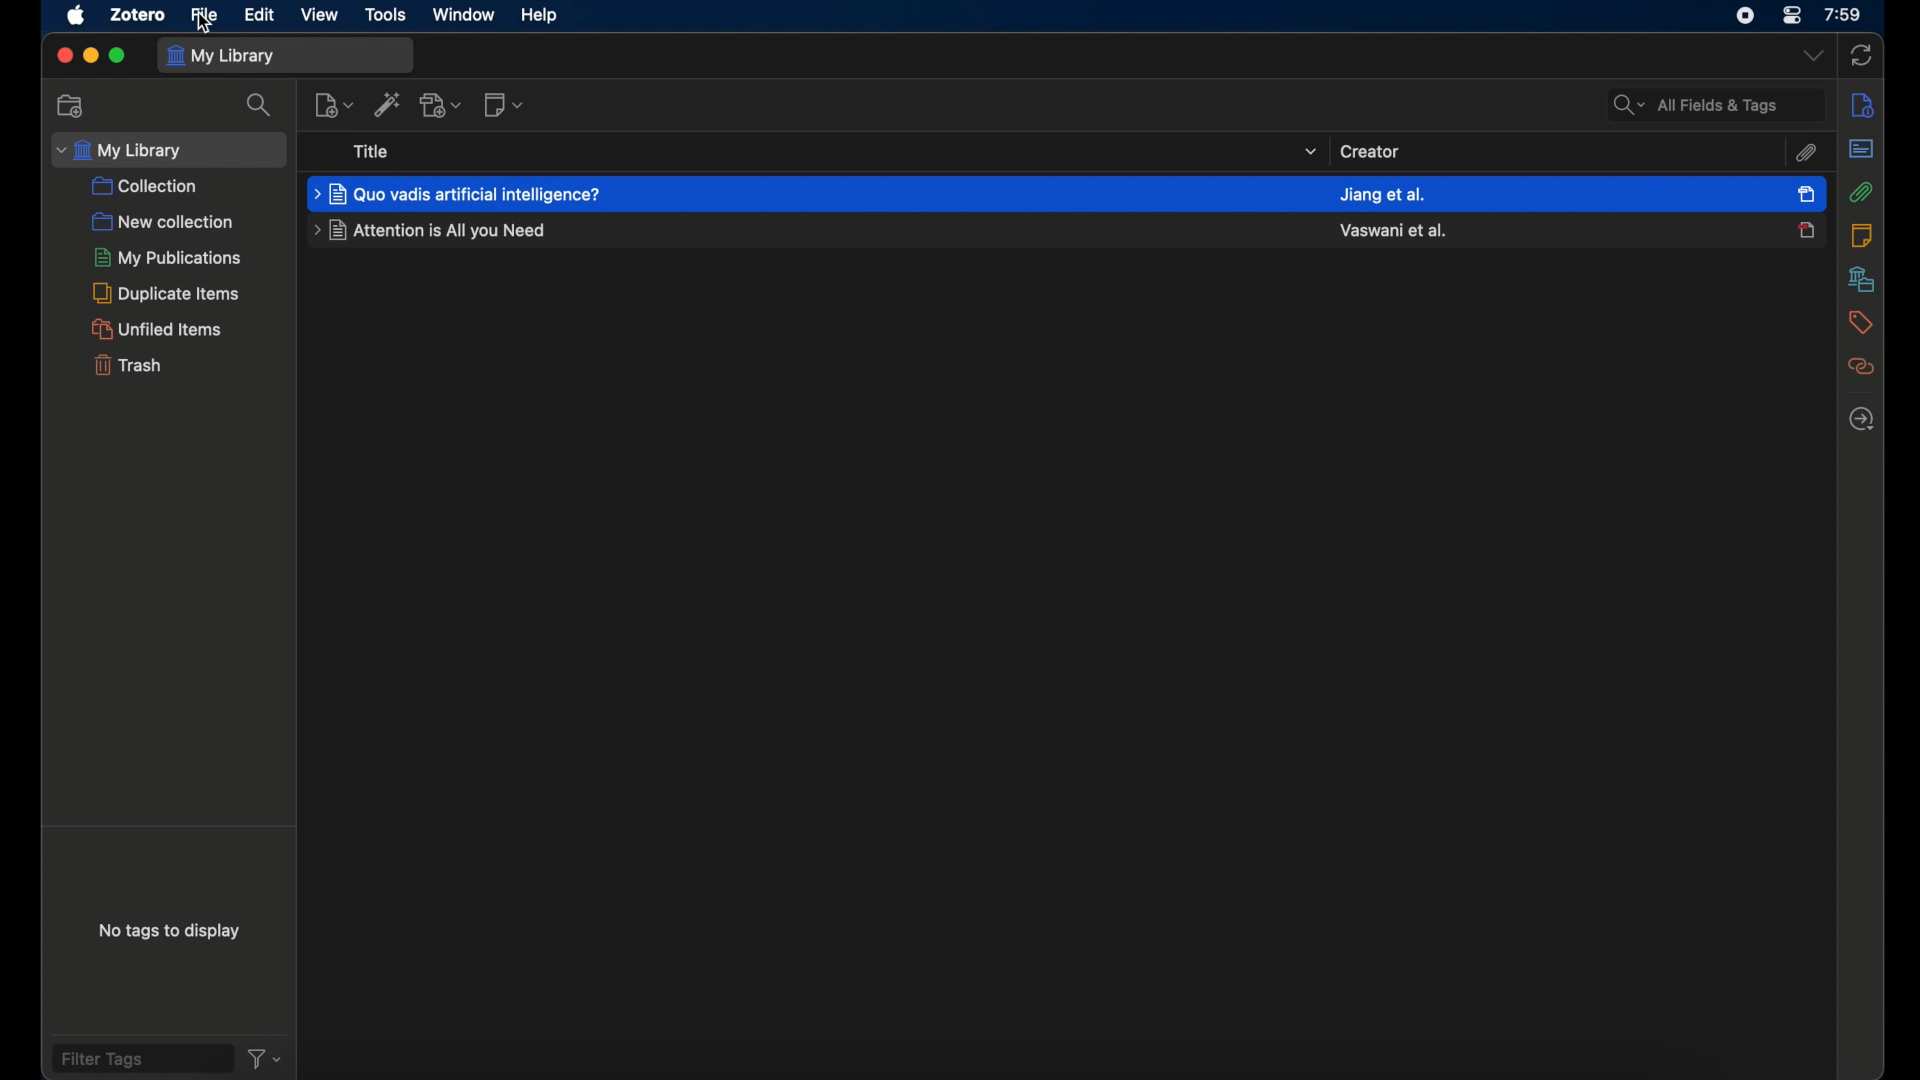 The height and width of the screenshot is (1080, 1920). What do you see at coordinates (1715, 104) in the screenshot?
I see `all fields and tags` at bounding box center [1715, 104].